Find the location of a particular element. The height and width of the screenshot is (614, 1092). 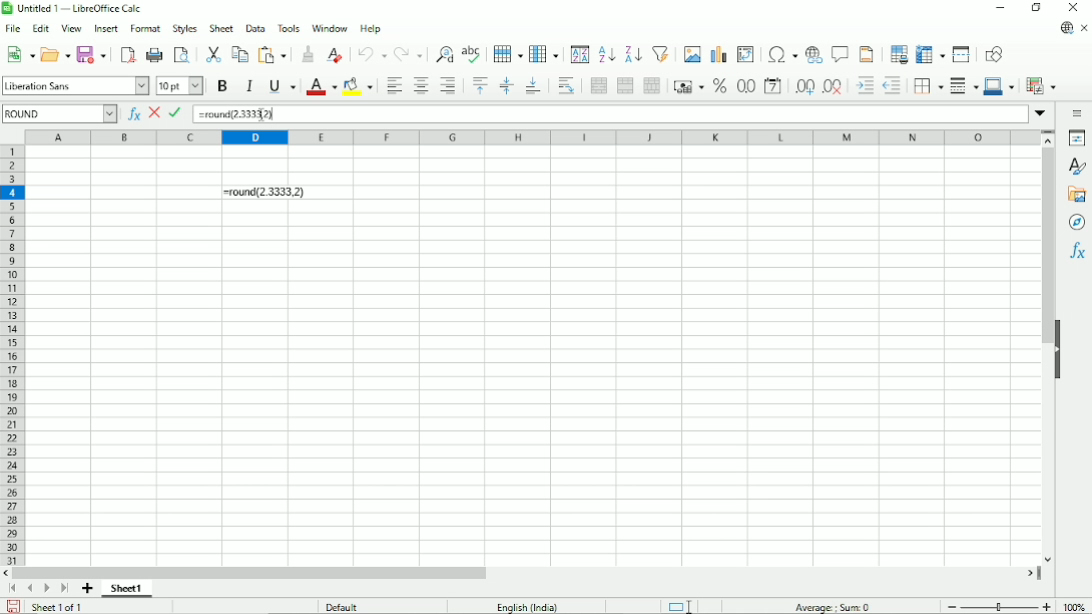

Scroll to first sheet is located at coordinates (13, 588).